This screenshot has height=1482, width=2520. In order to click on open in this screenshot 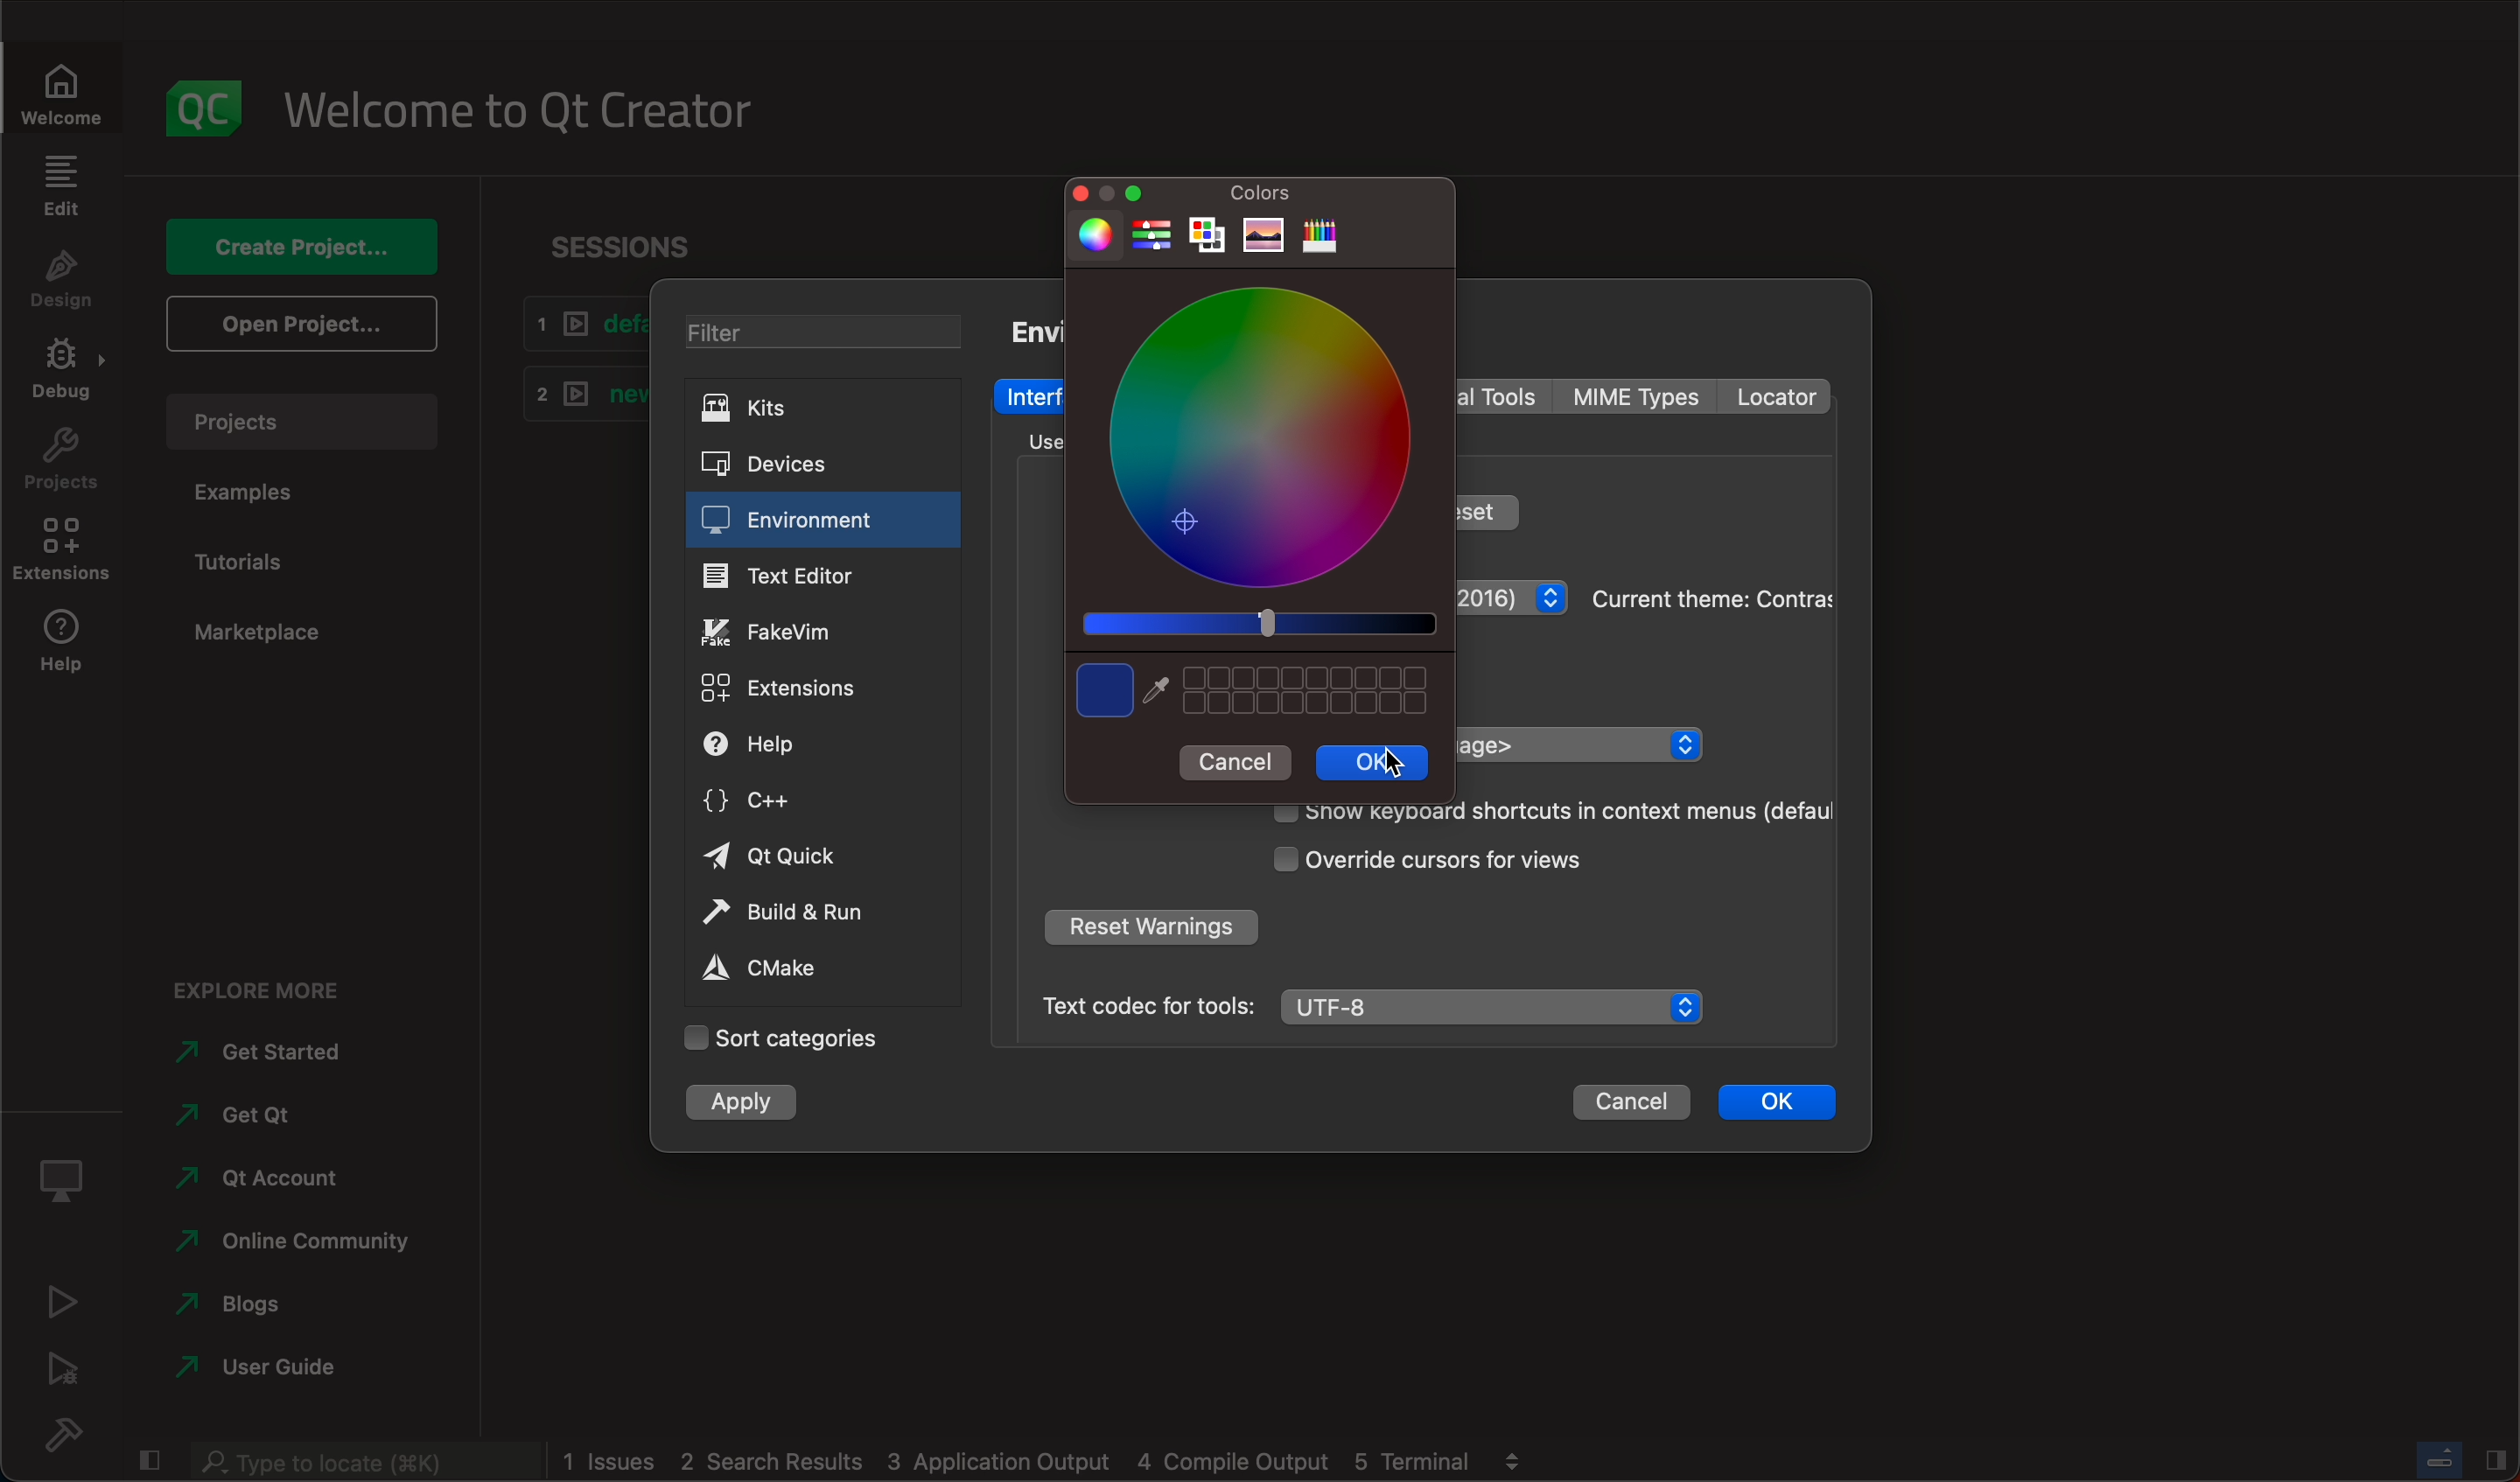, I will do `click(298, 322)`.